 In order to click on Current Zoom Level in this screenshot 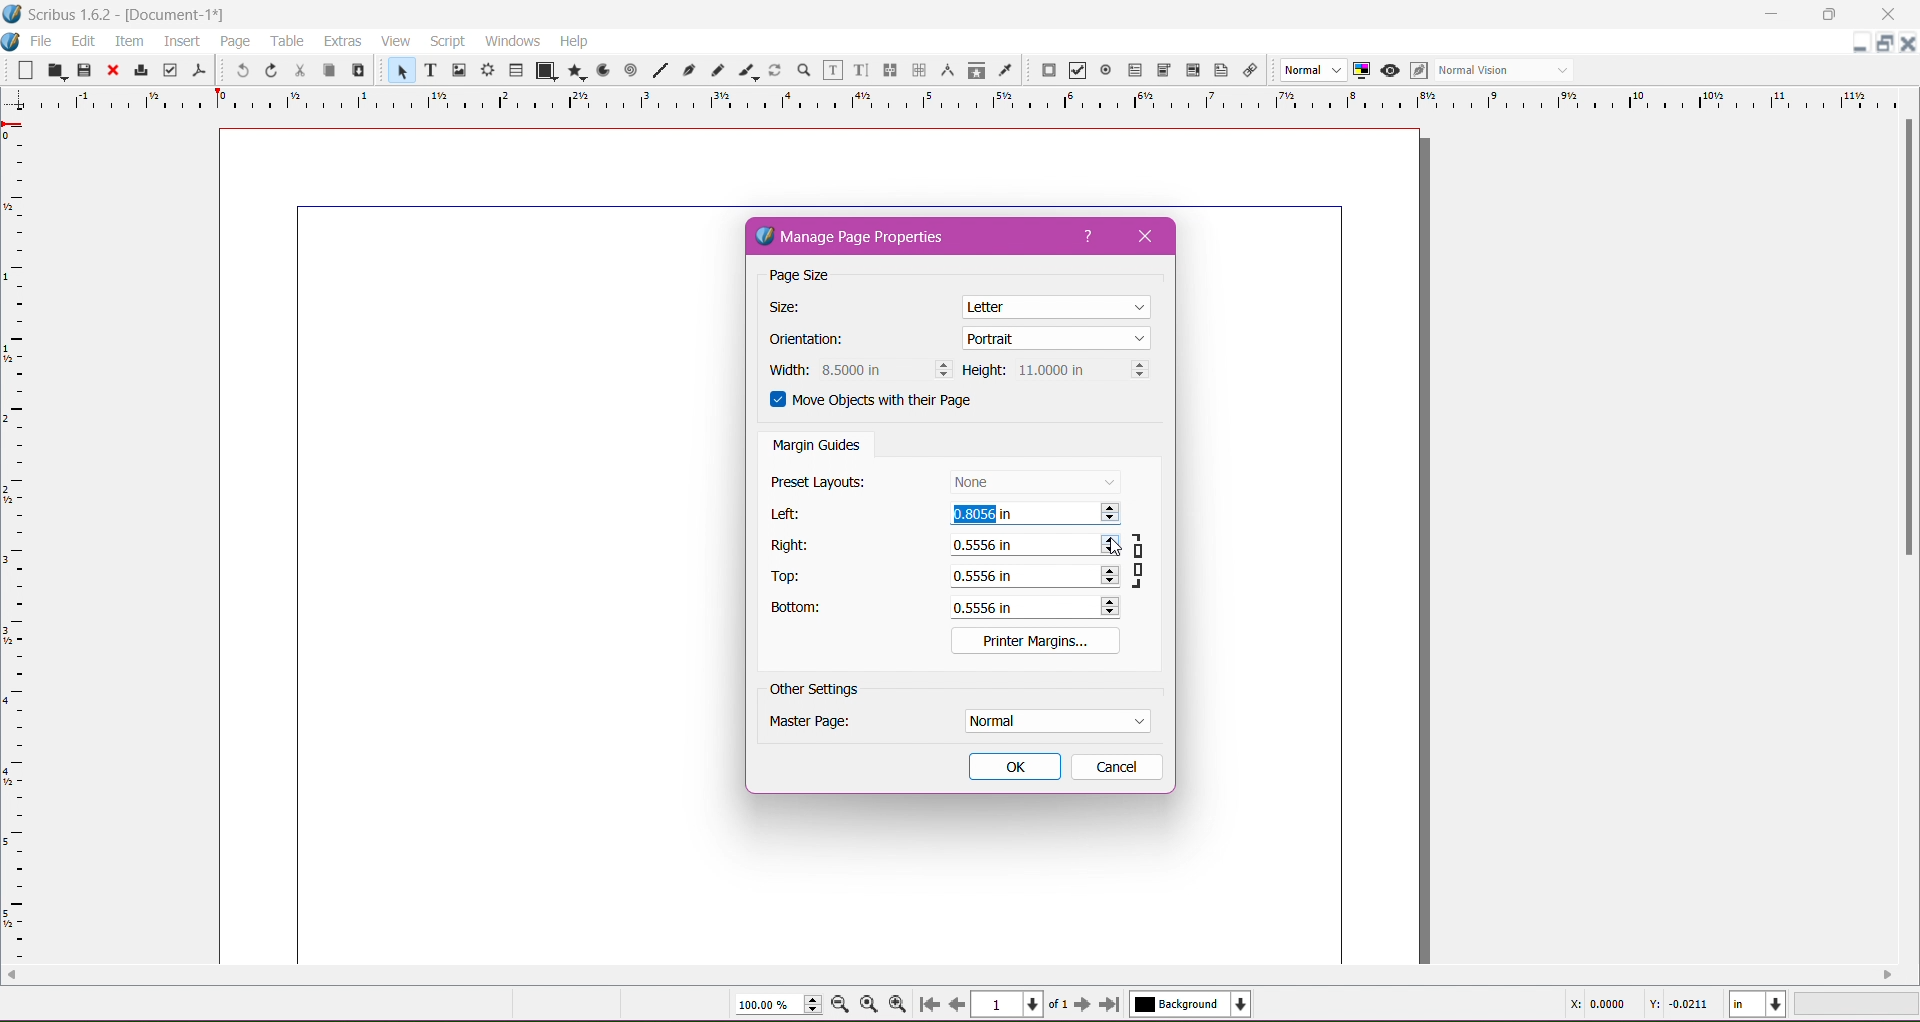, I will do `click(770, 1005)`.